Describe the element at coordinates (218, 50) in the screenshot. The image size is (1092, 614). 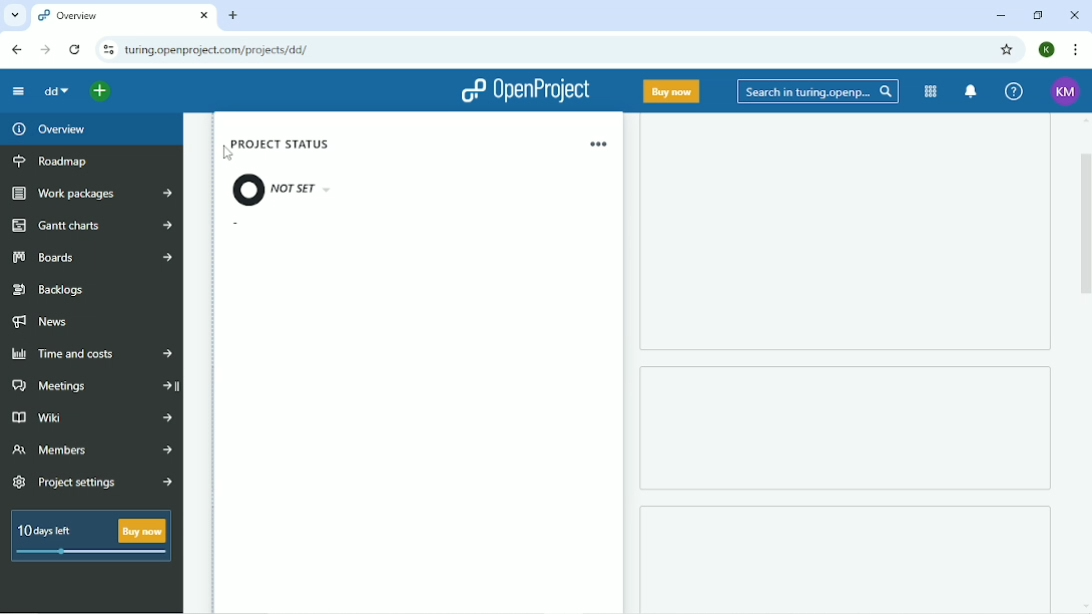
I see `Site` at that location.